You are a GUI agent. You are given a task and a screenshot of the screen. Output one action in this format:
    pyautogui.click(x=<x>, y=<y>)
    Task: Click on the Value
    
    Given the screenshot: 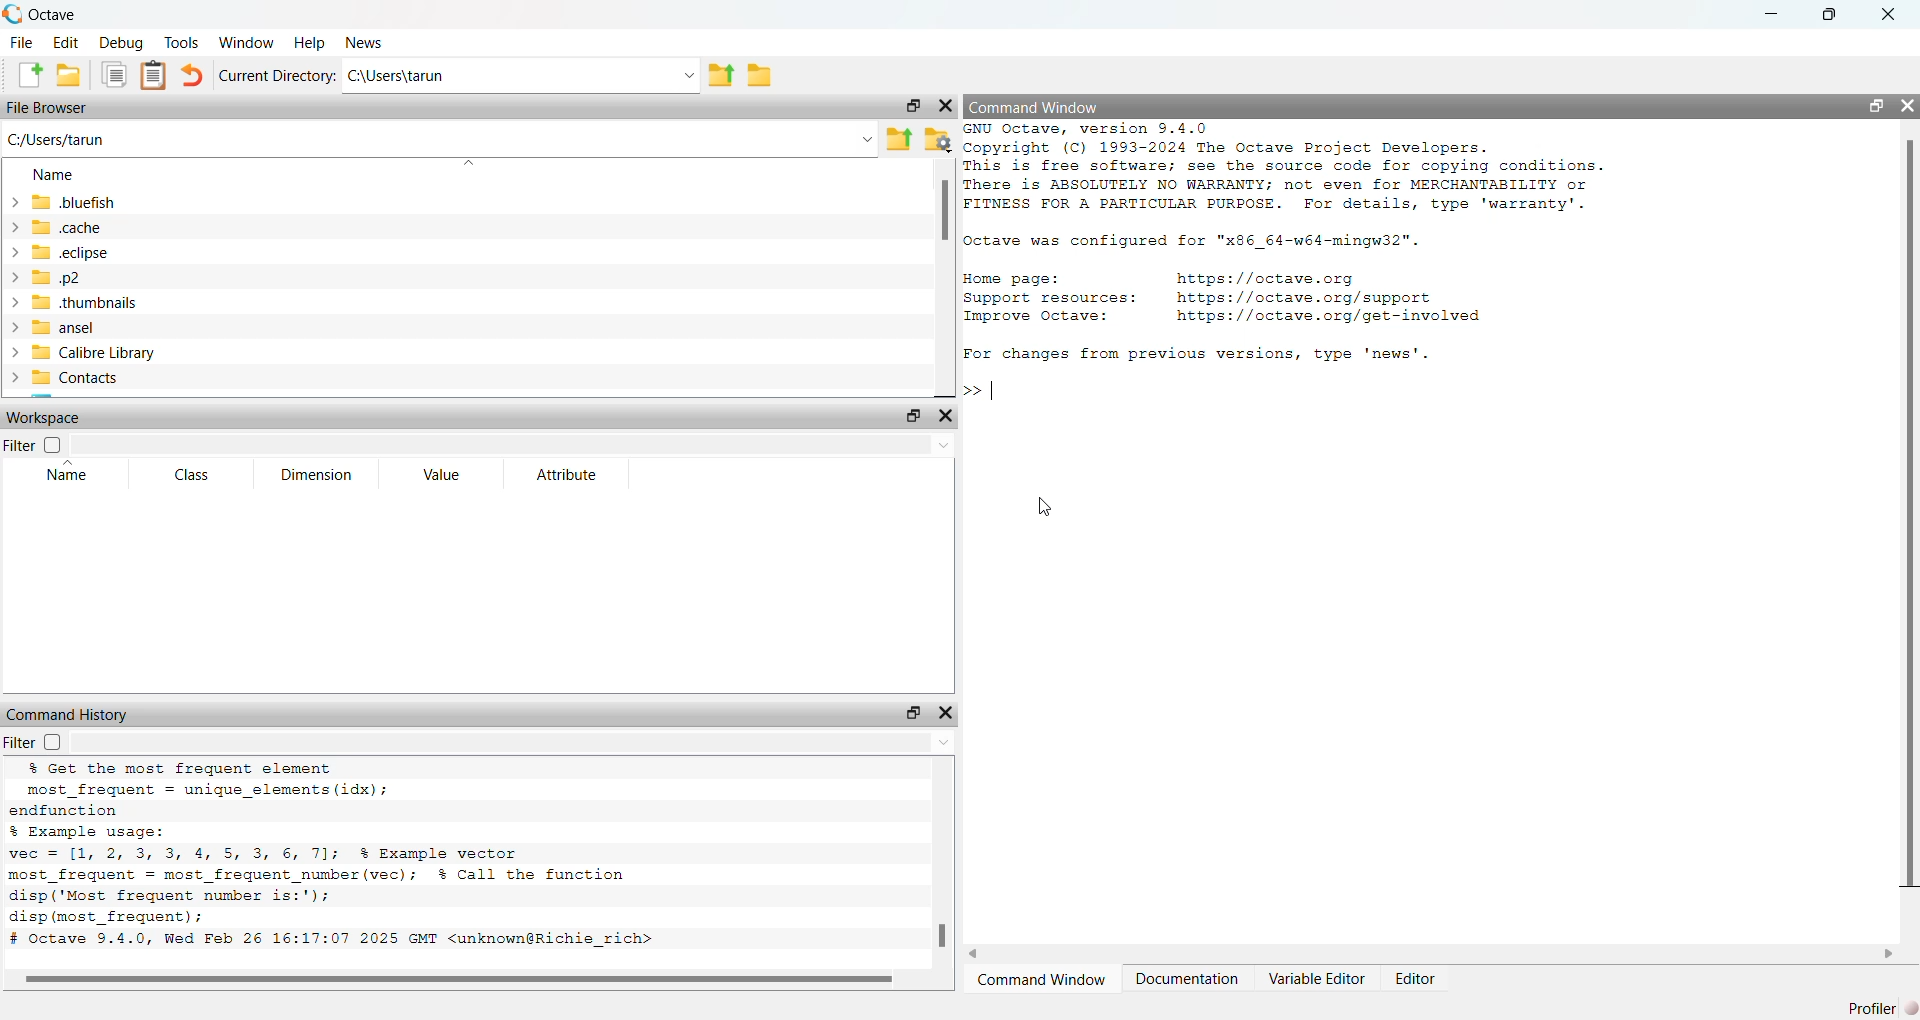 What is the action you would take?
    pyautogui.click(x=443, y=473)
    